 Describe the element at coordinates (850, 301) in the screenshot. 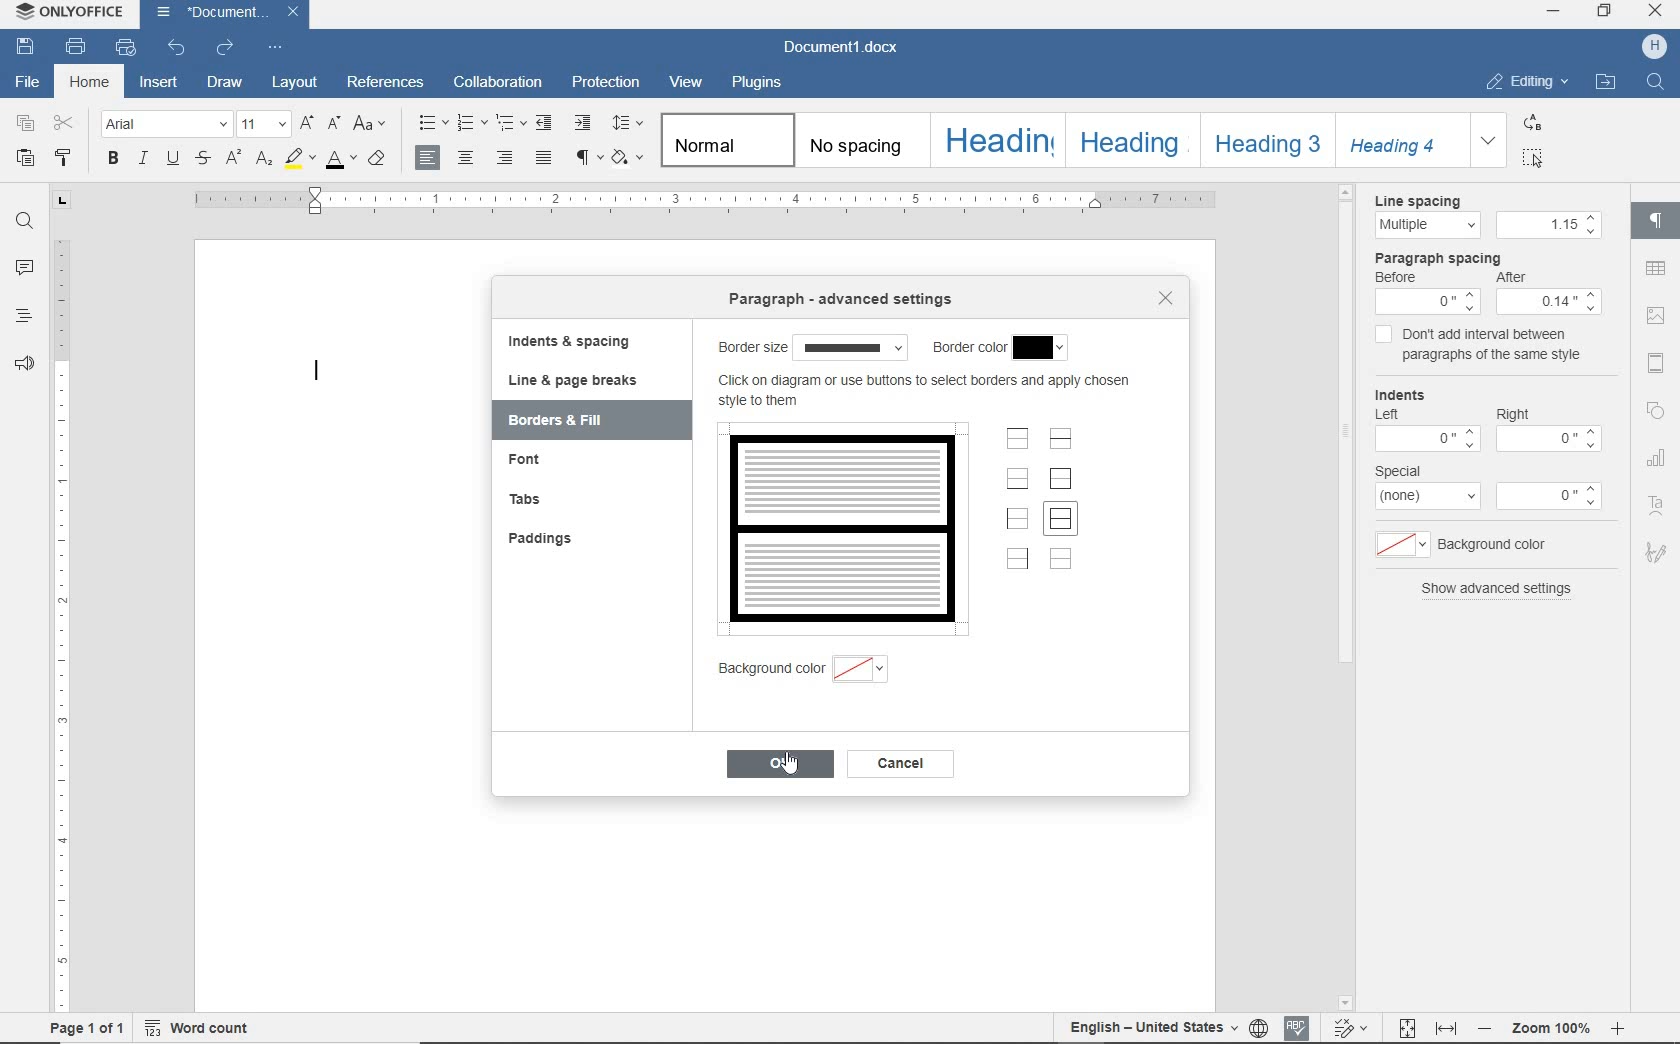

I see `paragraph- advanced settings` at that location.